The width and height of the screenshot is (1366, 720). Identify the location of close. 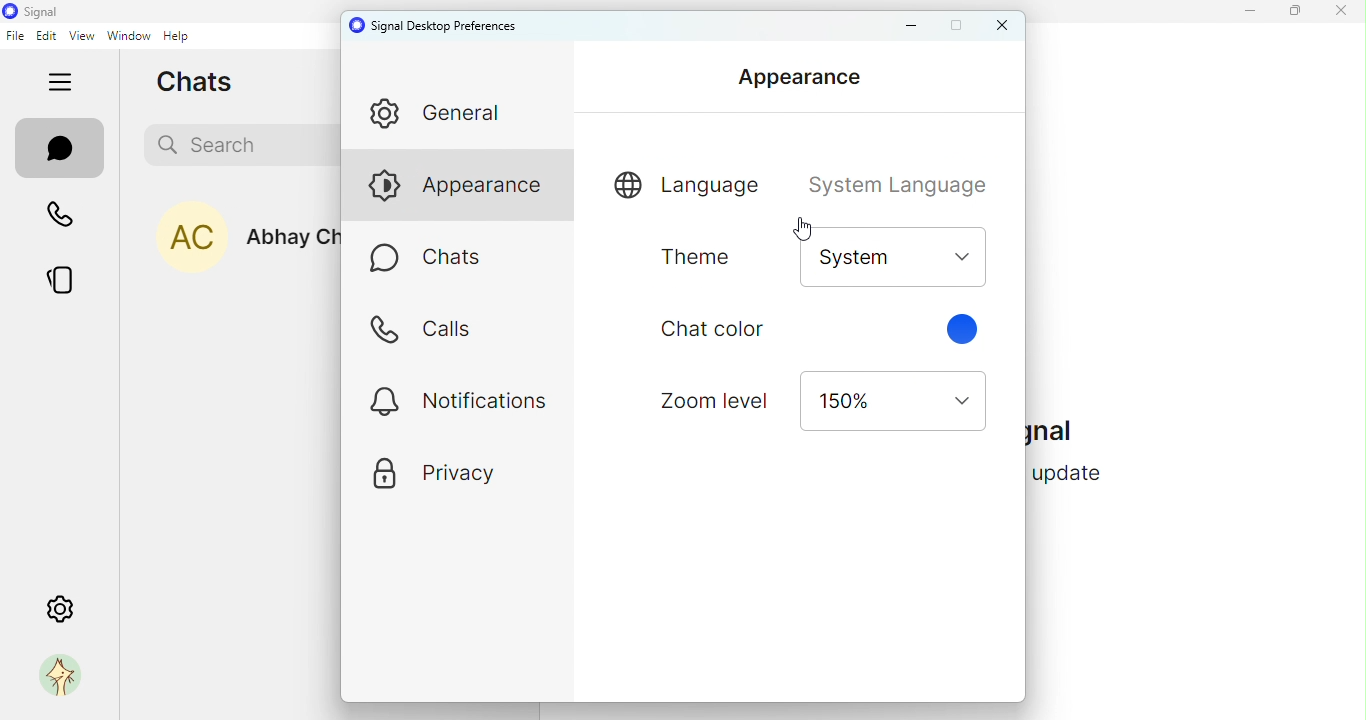
(1345, 14).